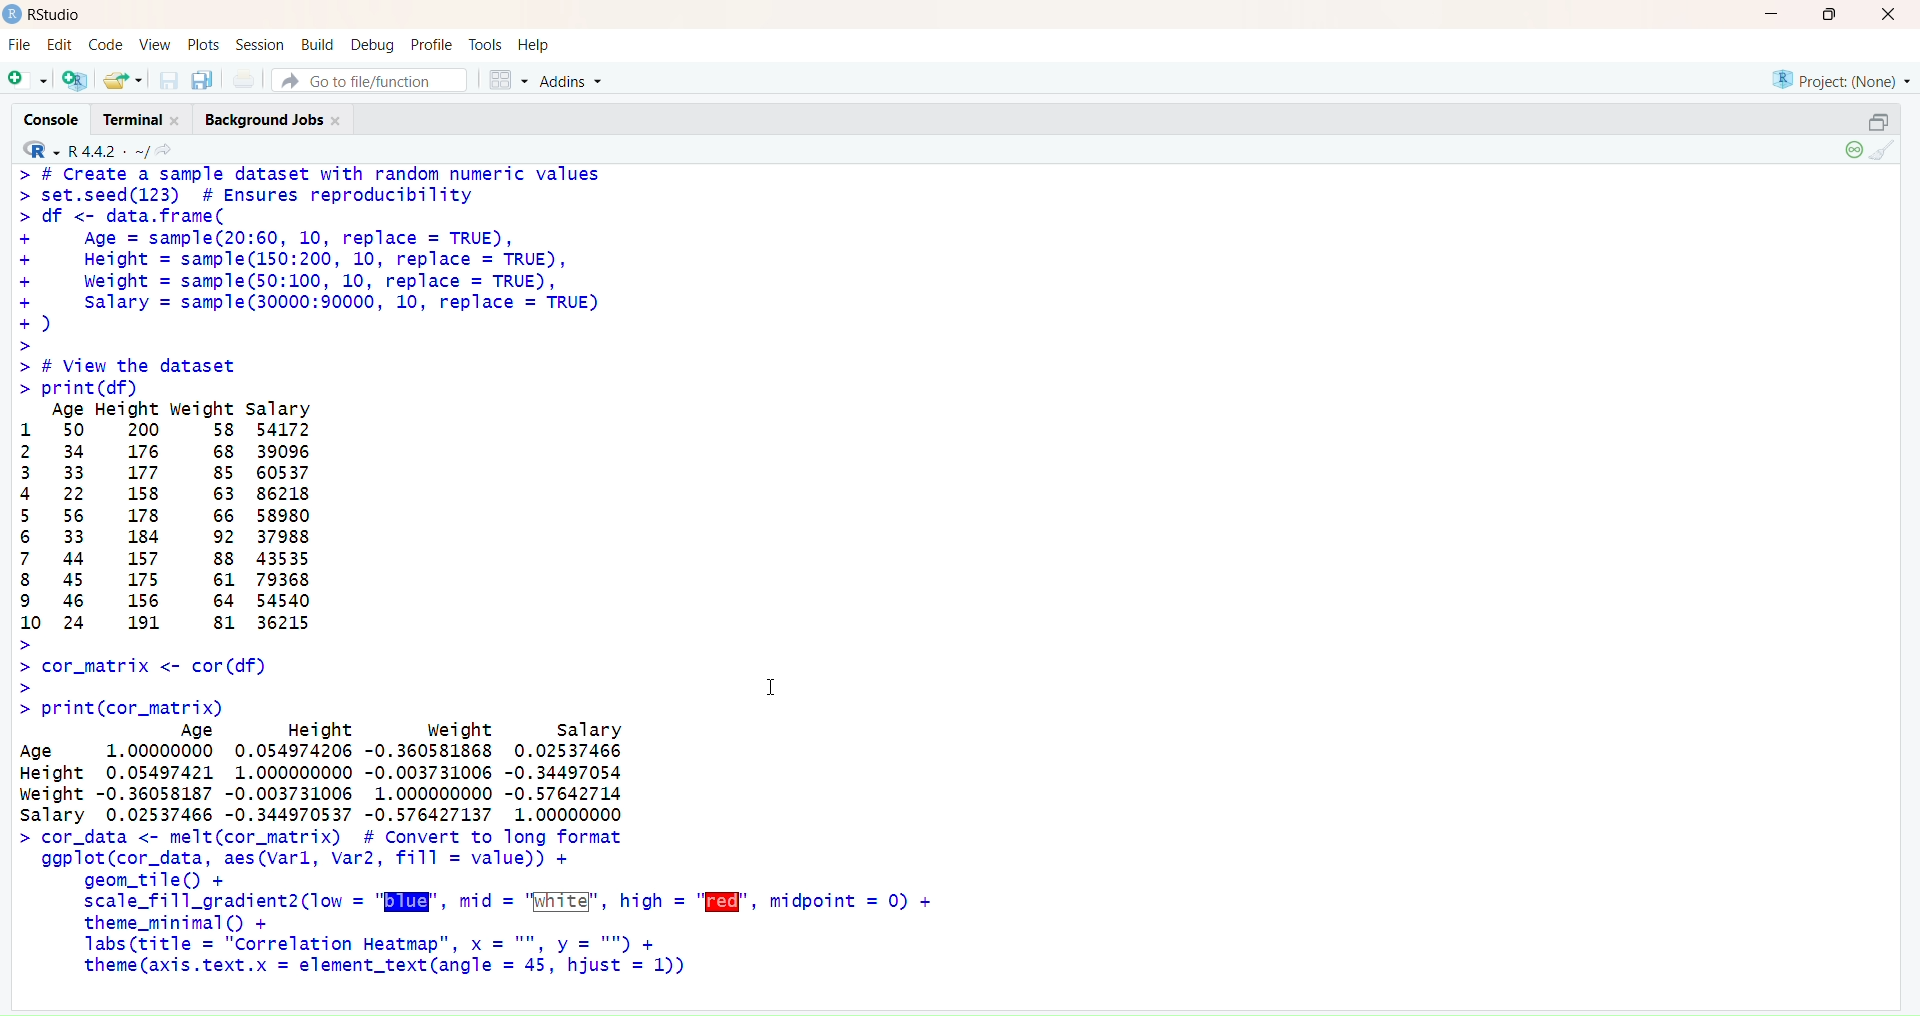 This screenshot has height=1016, width=1920. I want to click on Go to file/function, so click(368, 81).